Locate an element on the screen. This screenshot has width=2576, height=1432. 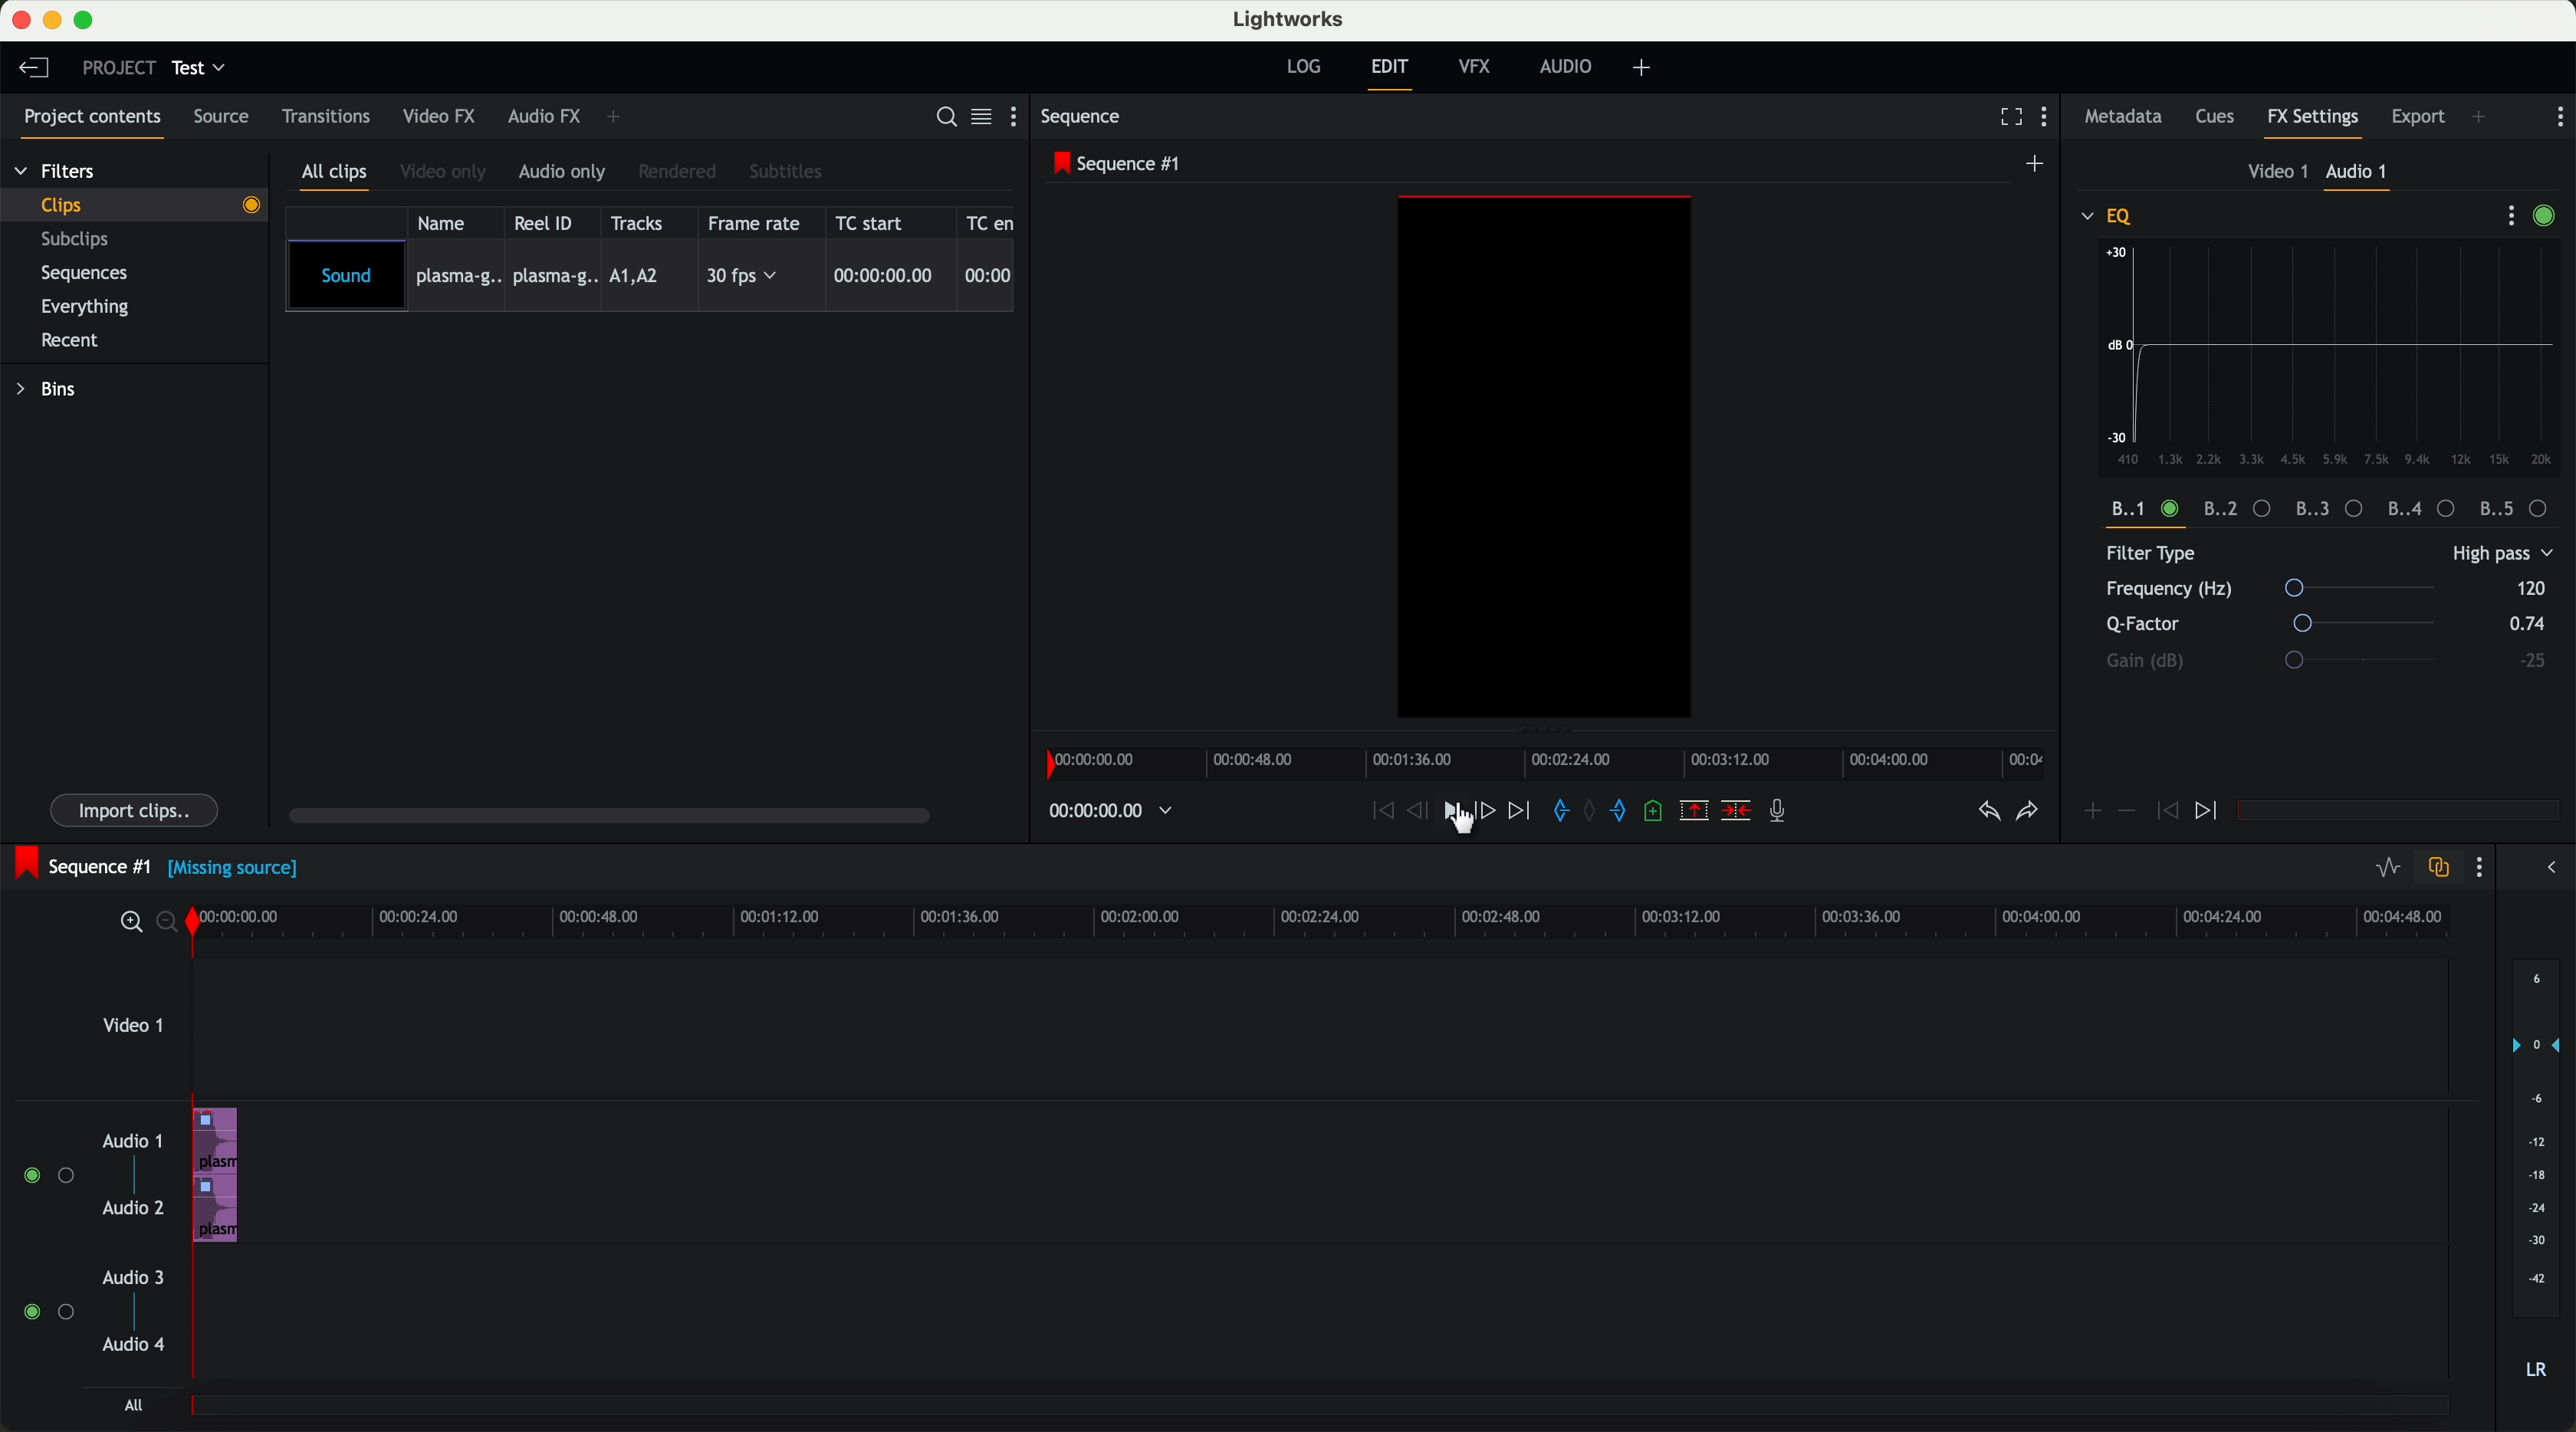
project is located at coordinates (115, 67).